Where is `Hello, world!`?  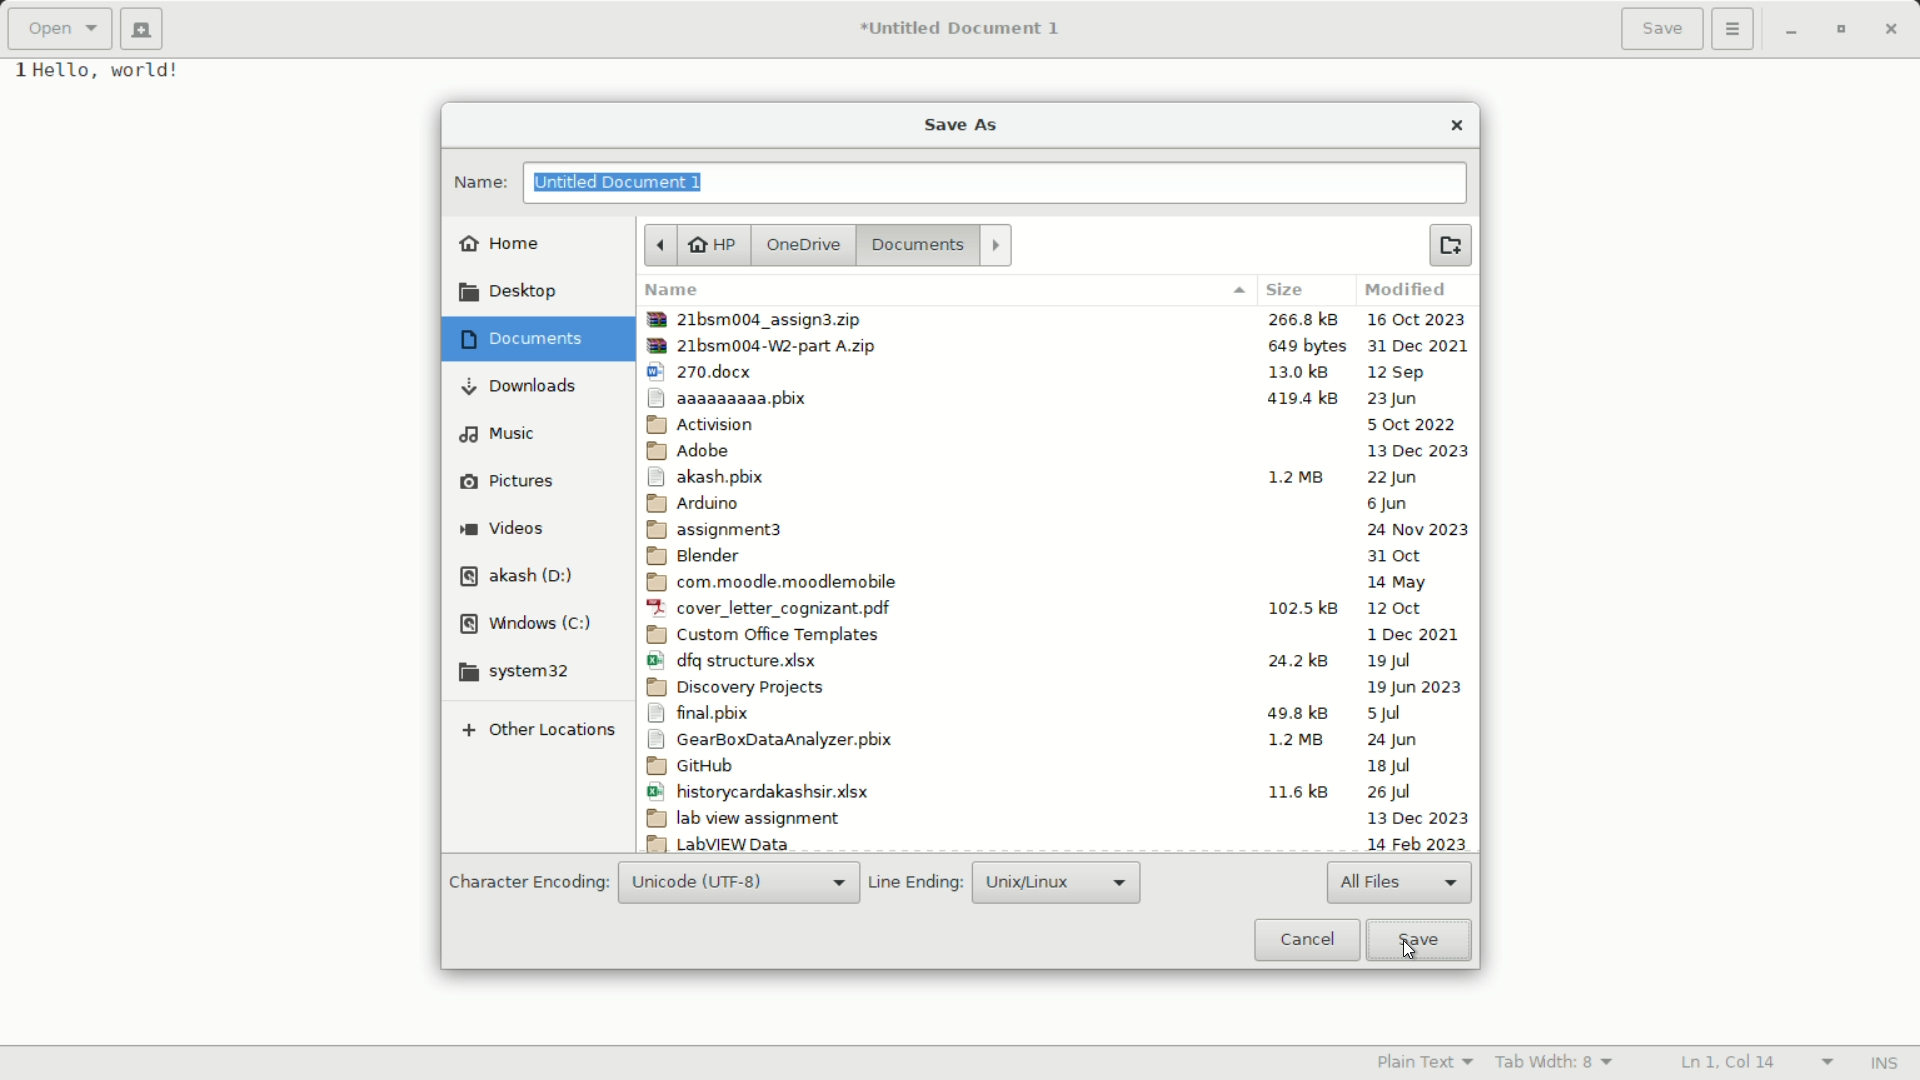 Hello, world! is located at coordinates (125, 74).